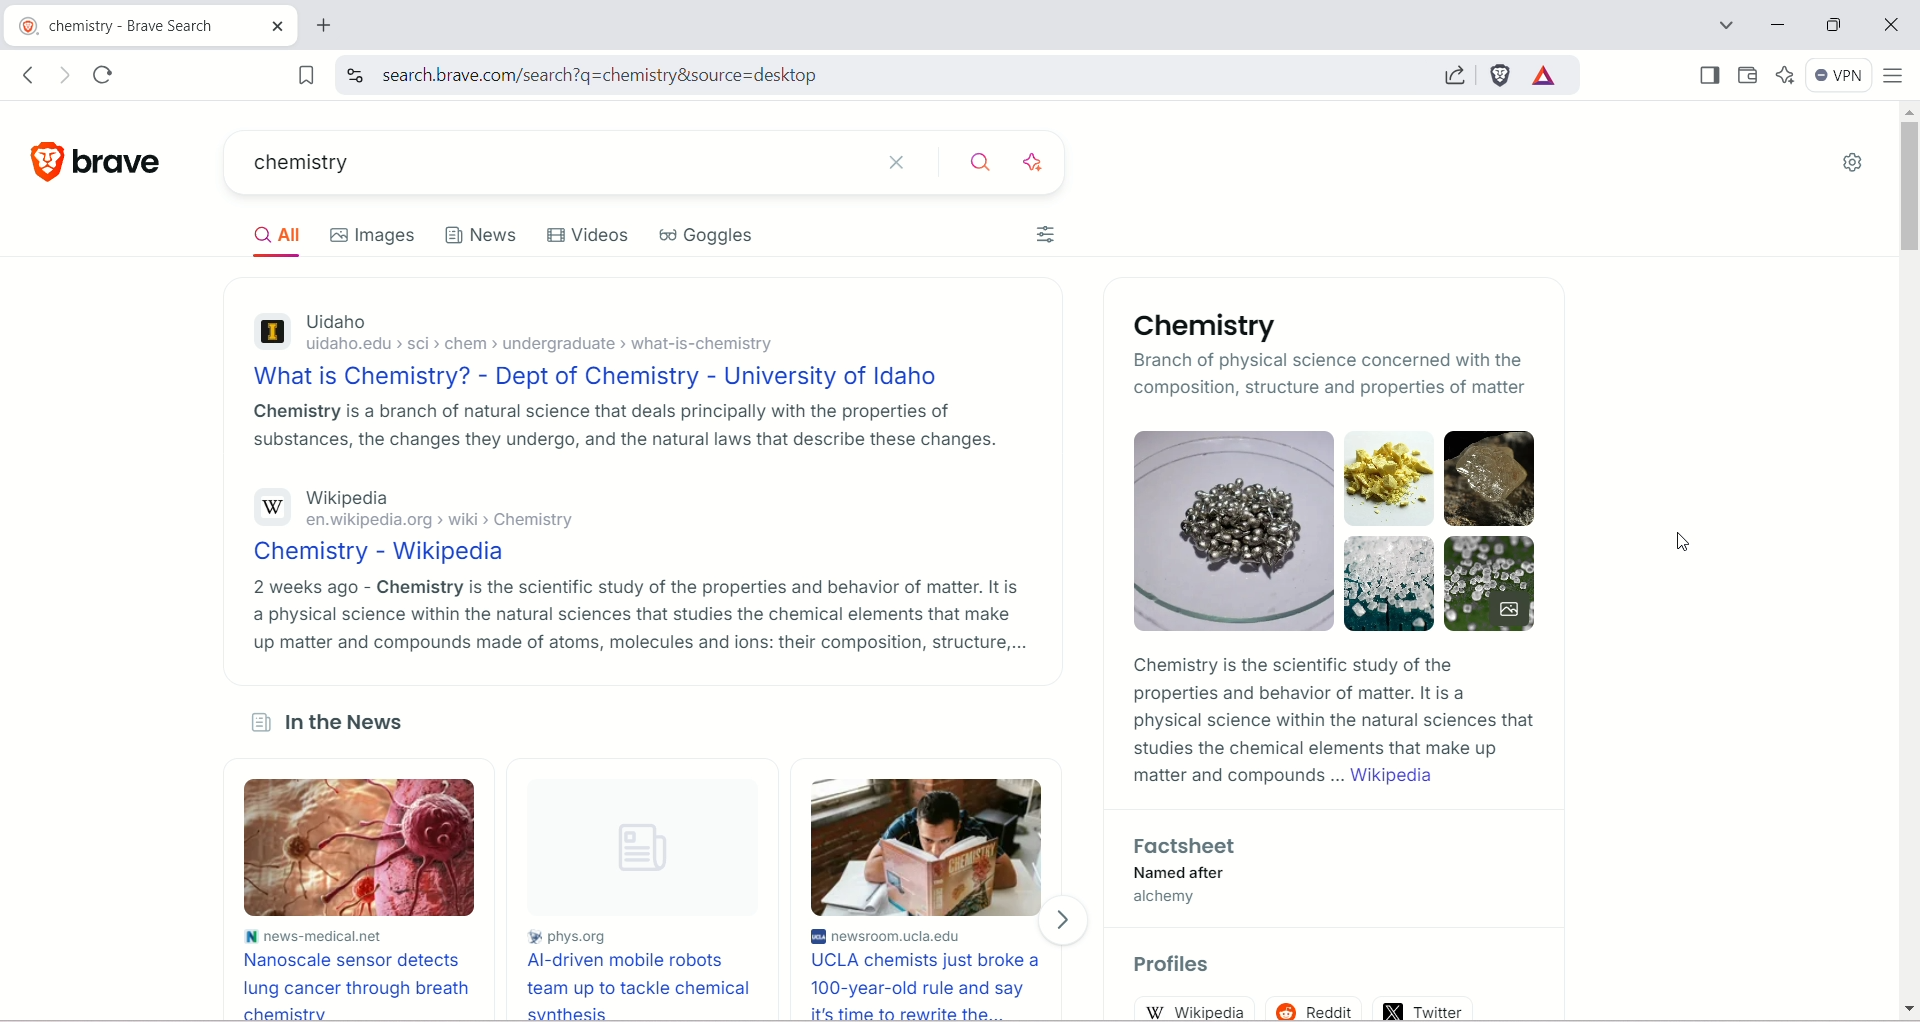 The height and width of the screenshot is (1022, 1920). I want to click on 100-year old rule link, so click(927, 986).